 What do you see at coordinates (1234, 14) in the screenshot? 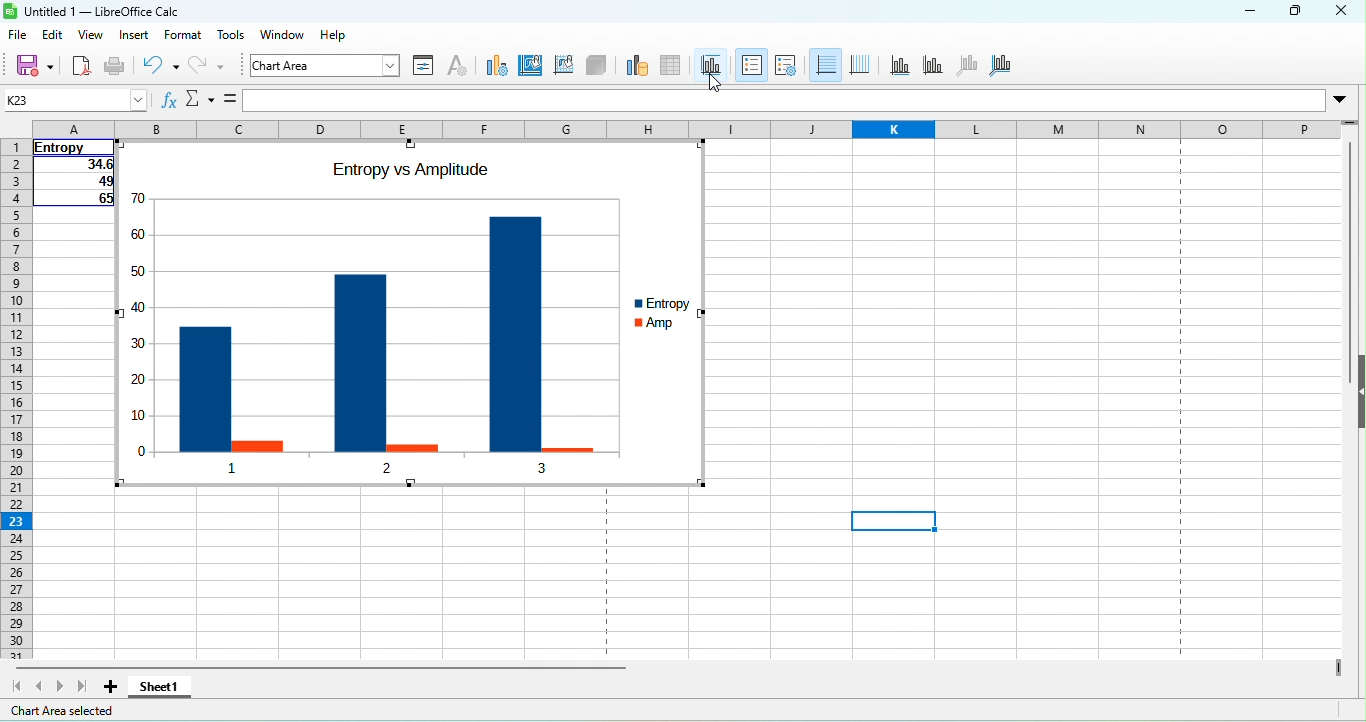
I see `minimize` at bounding box center [1234, 14].